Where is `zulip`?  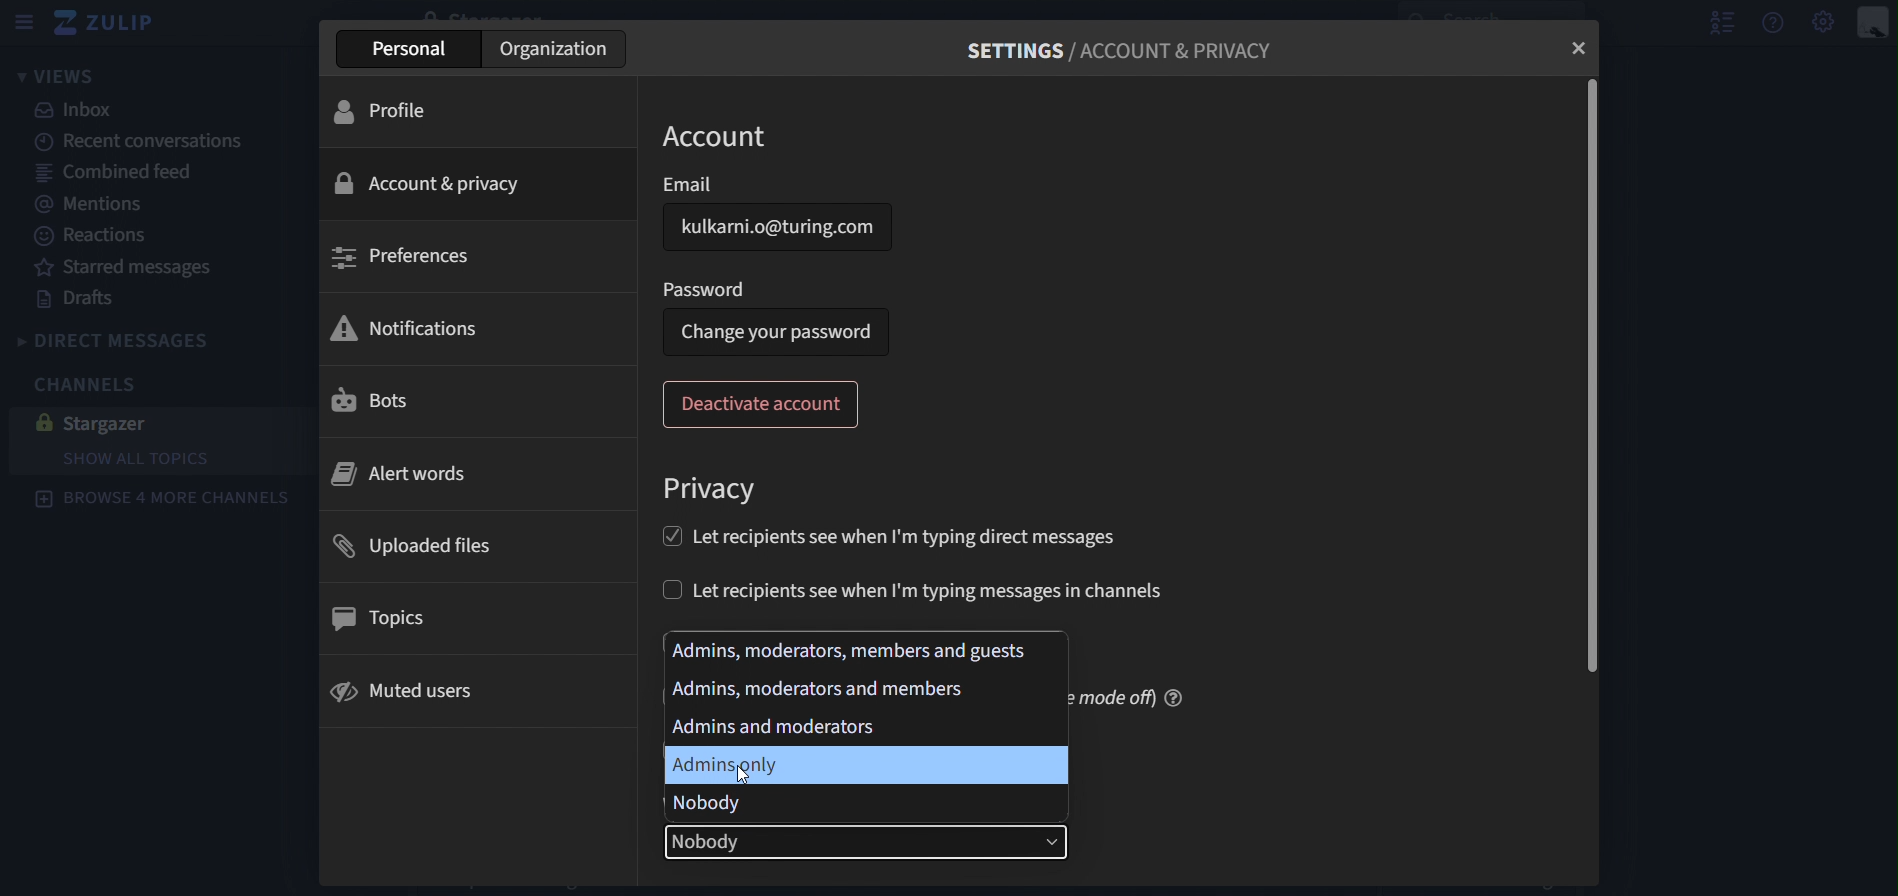
zulip is located at coordinates (112, 24).